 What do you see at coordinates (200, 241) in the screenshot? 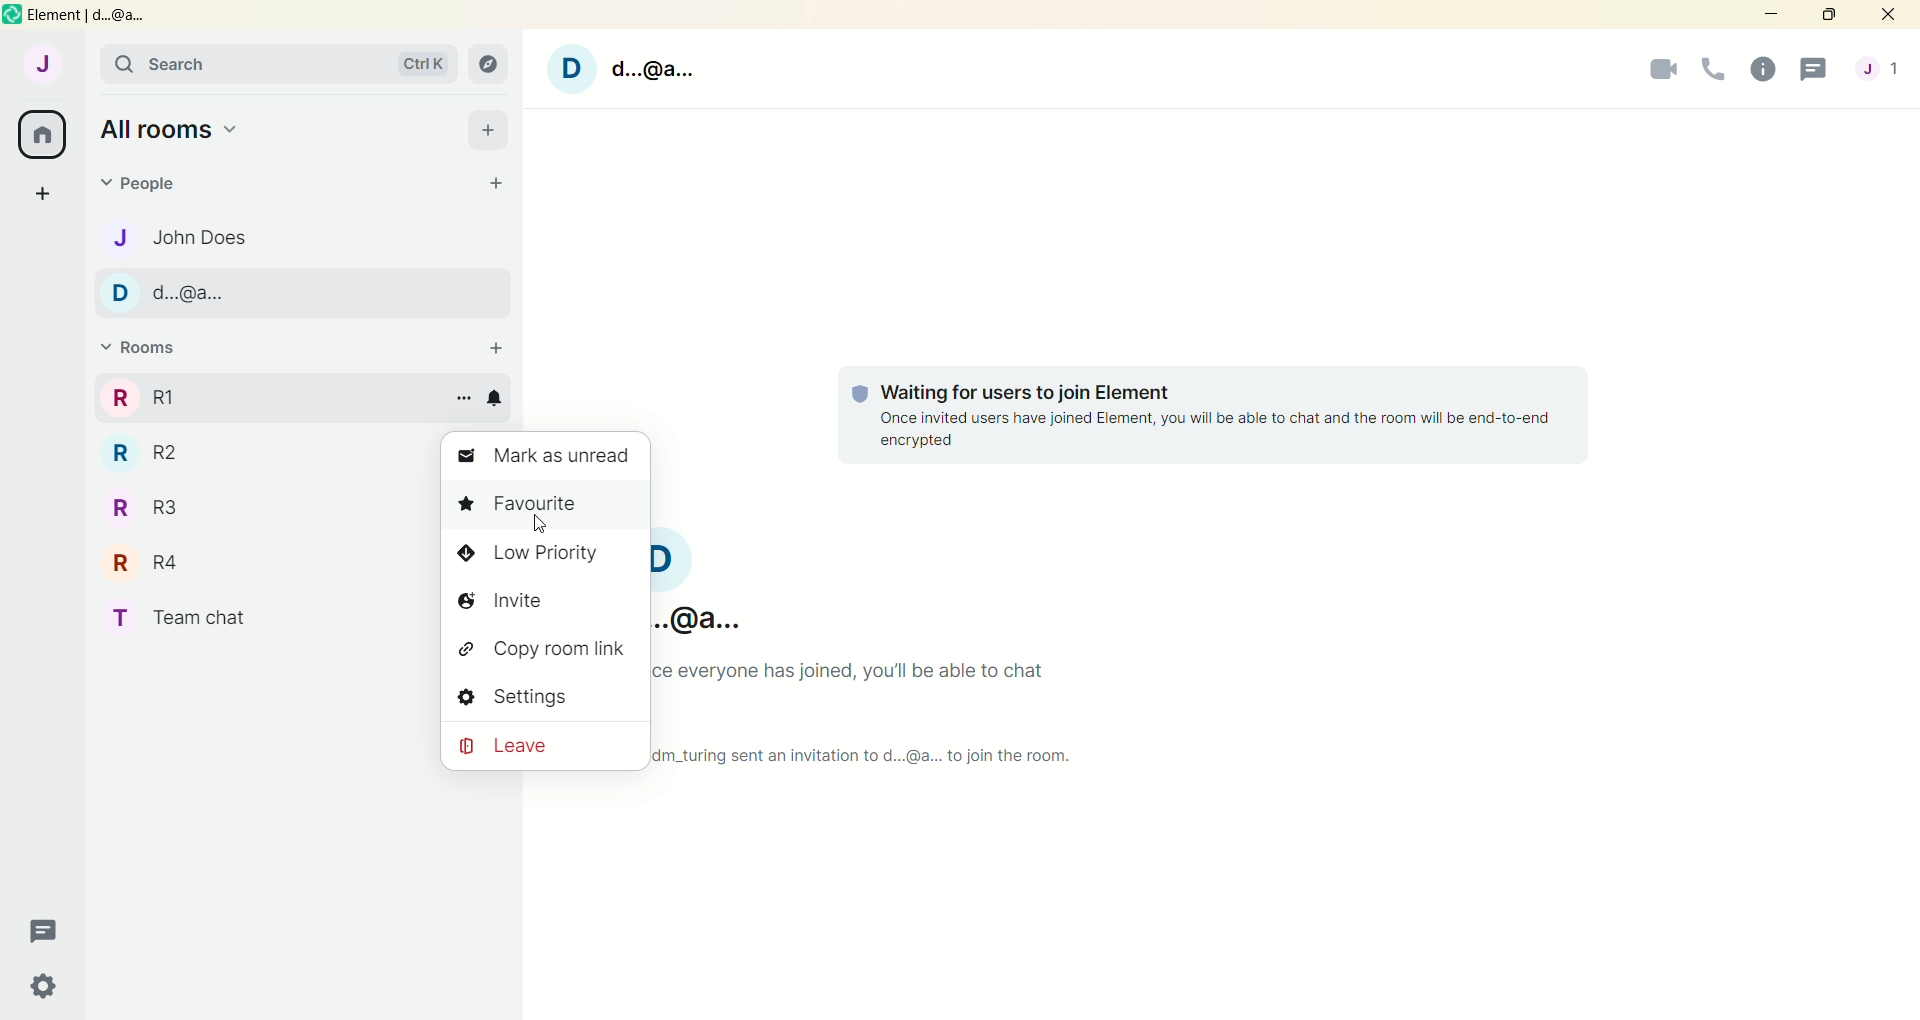
I see `John Does` at bounding box center [200, 241].